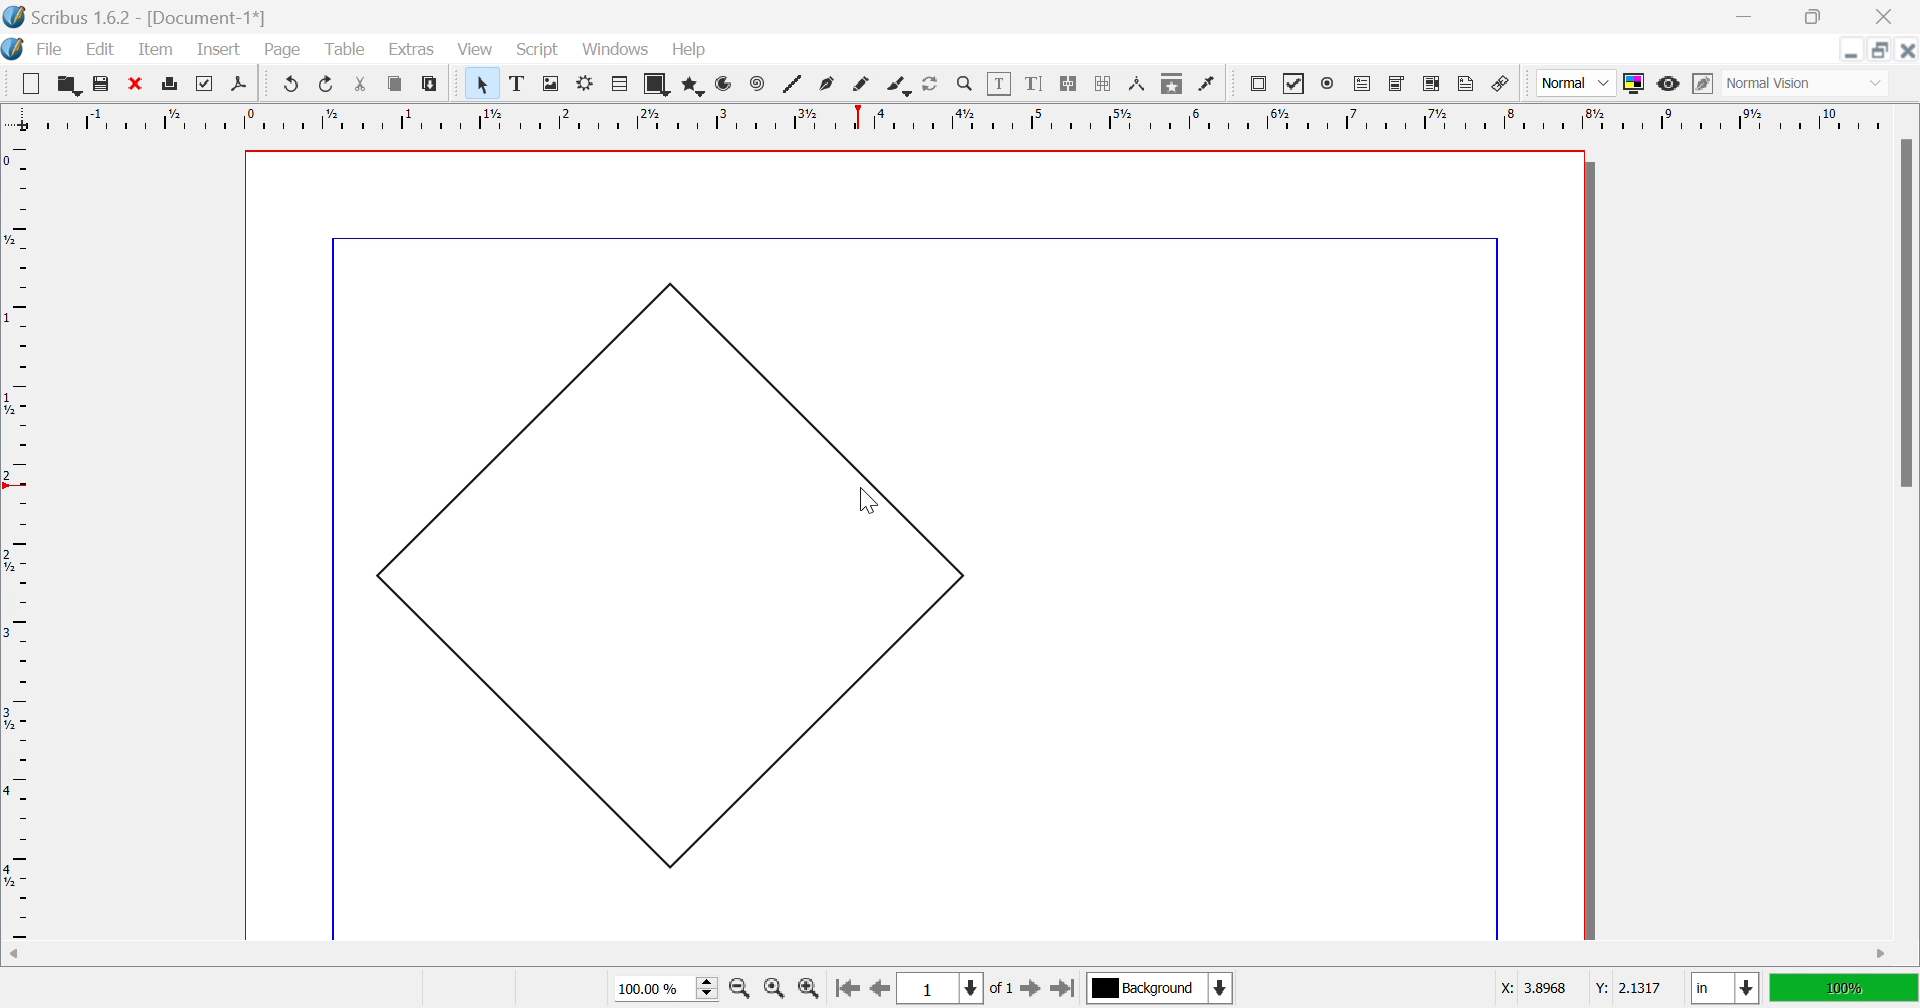  Describe the element at coordinates (433, 84) in the screenshot. I see `Paste` at that location.